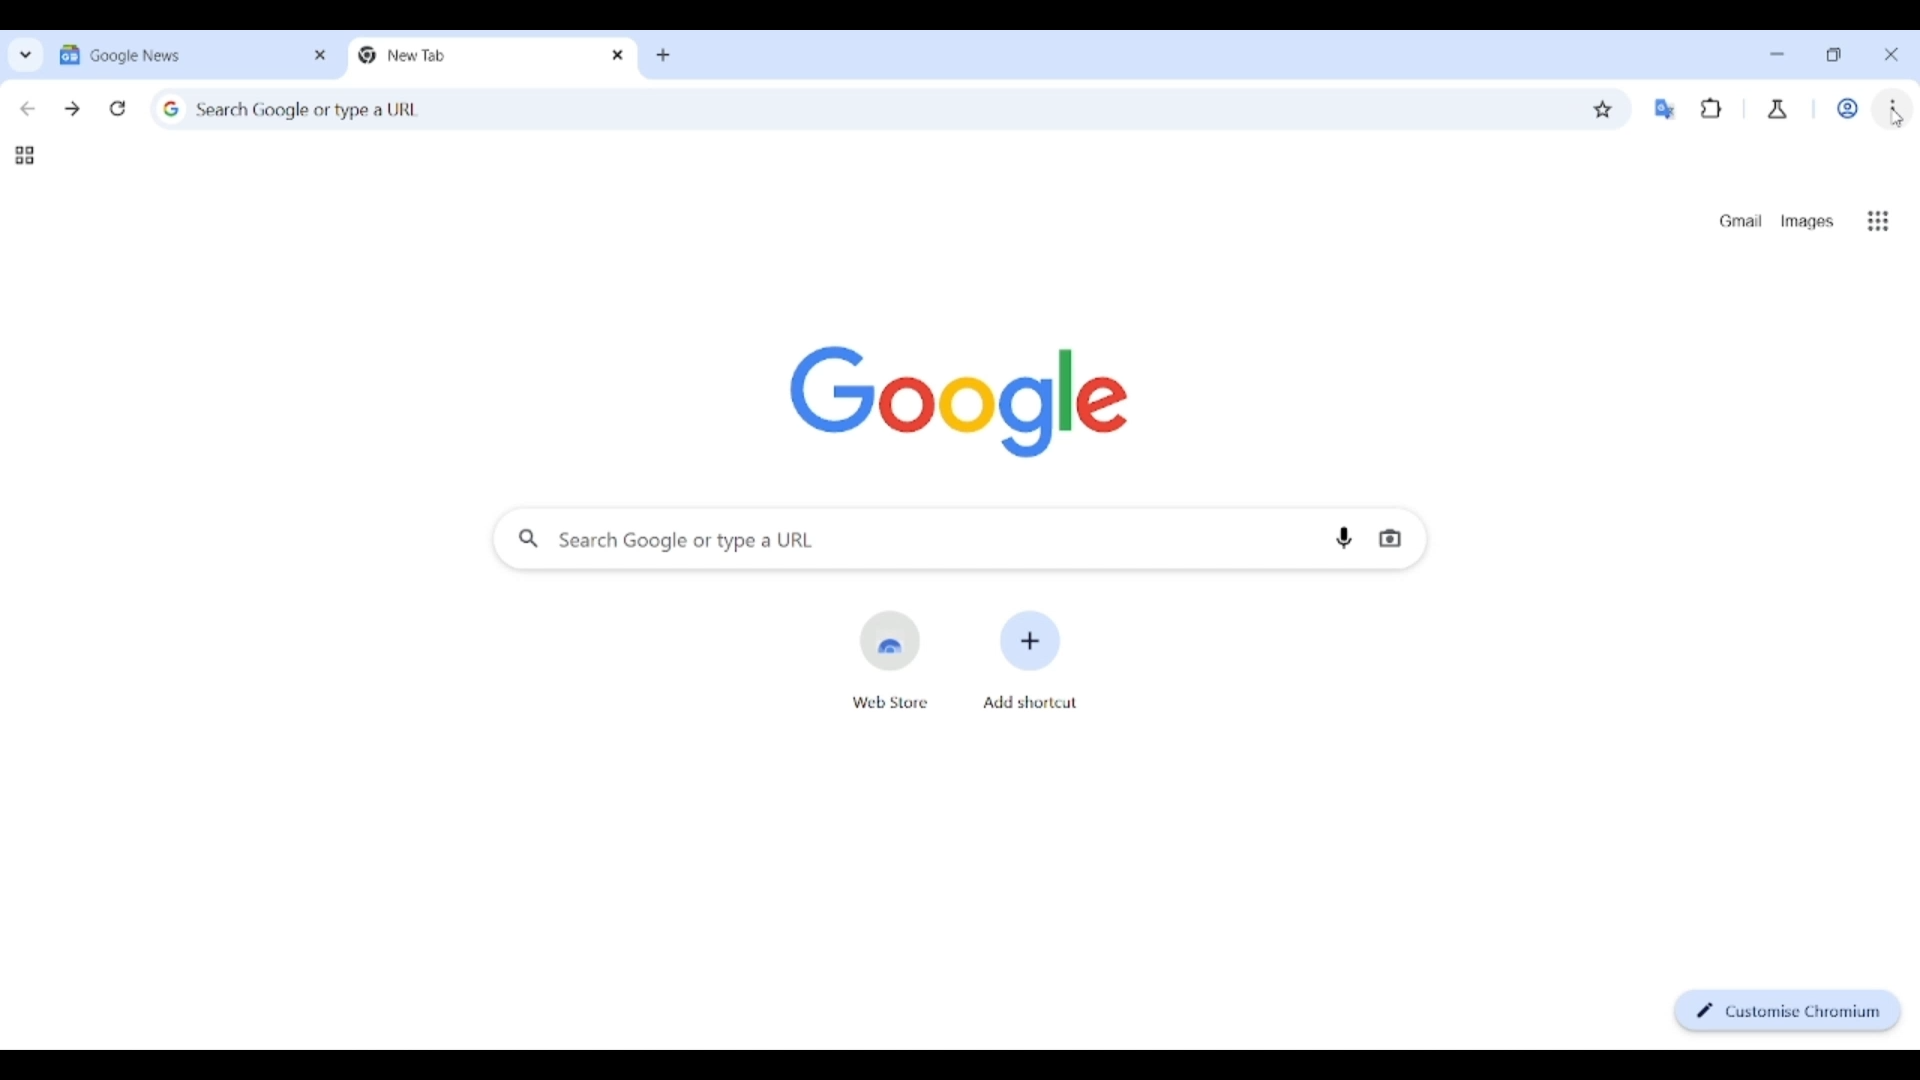 The width and height of the screenshot is (1920, 1080). What do you see at coordinates (72, 109) in the screenshot?
I see `Go forward` at bounding box center [72, 109].